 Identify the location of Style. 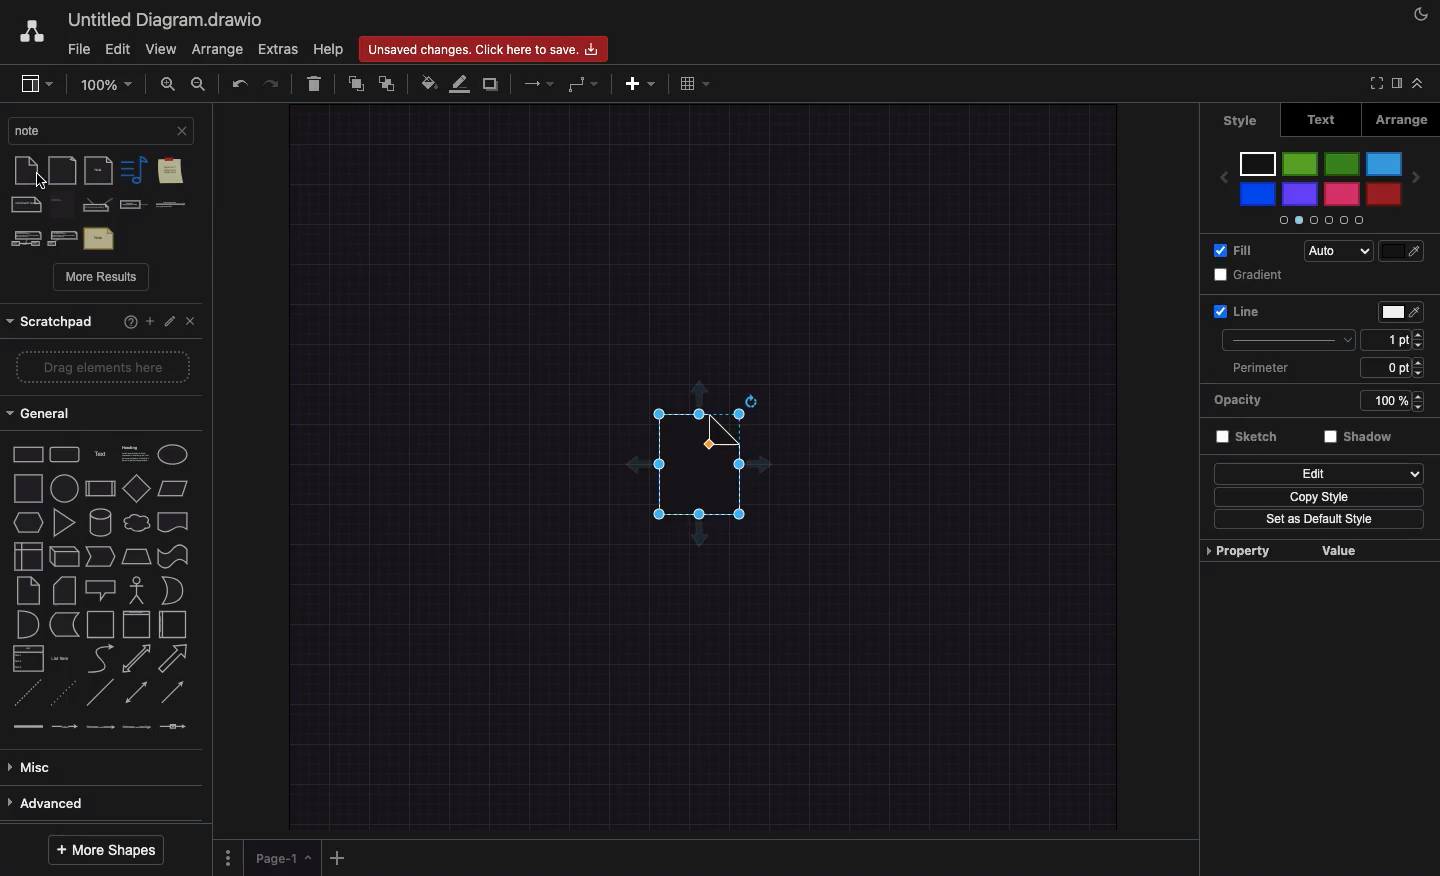
(1290, 338).